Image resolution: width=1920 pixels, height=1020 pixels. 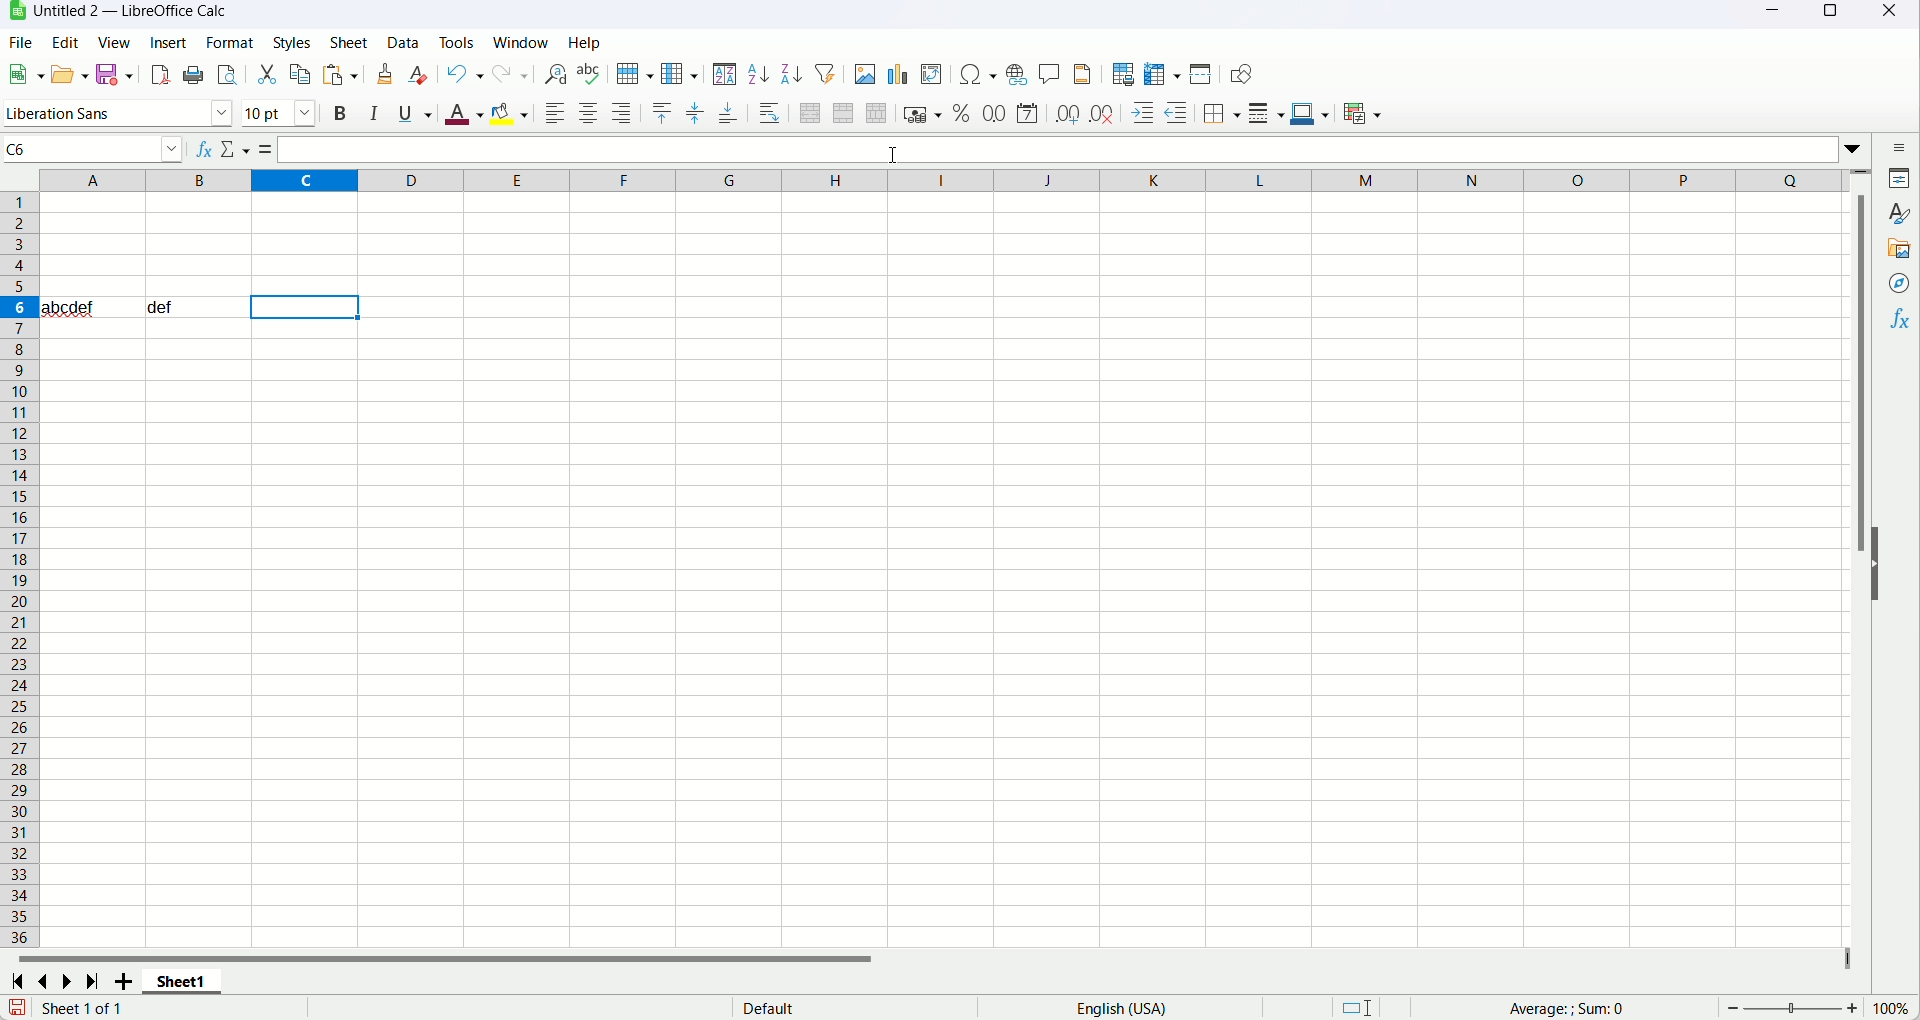 I want to click on tools, so click(x=458, y=42).